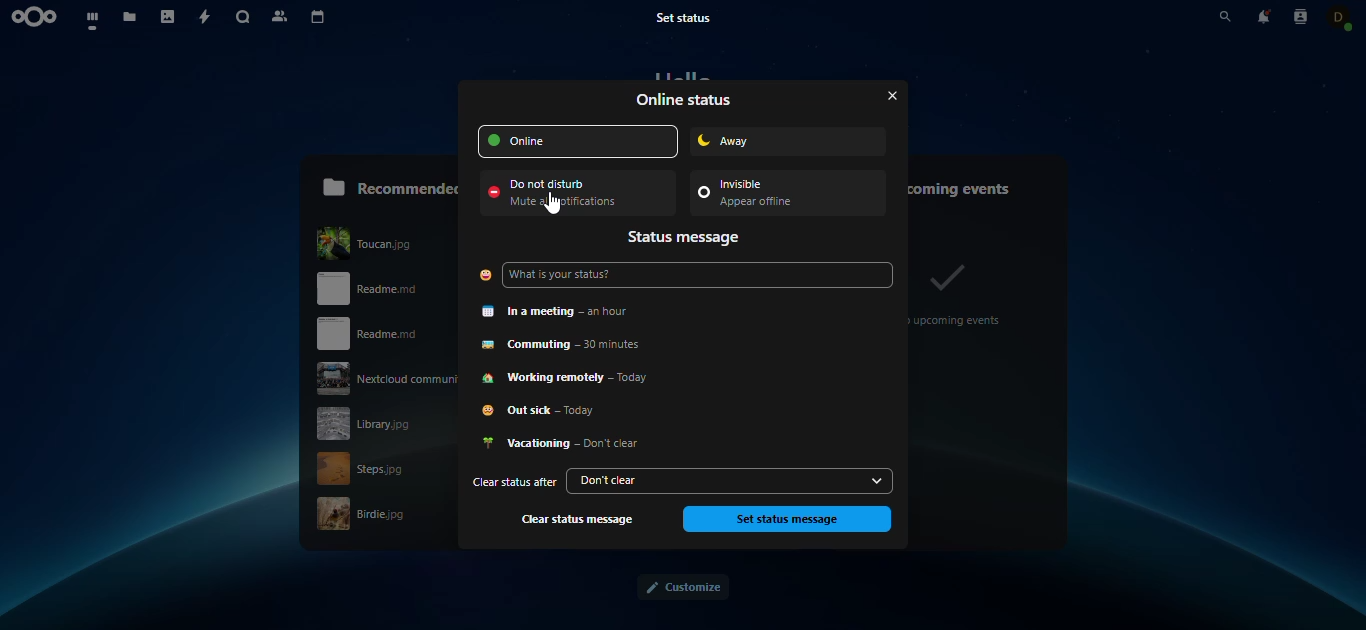 This screenshot has height=630, width=1366. I want to click on online, so click(579, 141).